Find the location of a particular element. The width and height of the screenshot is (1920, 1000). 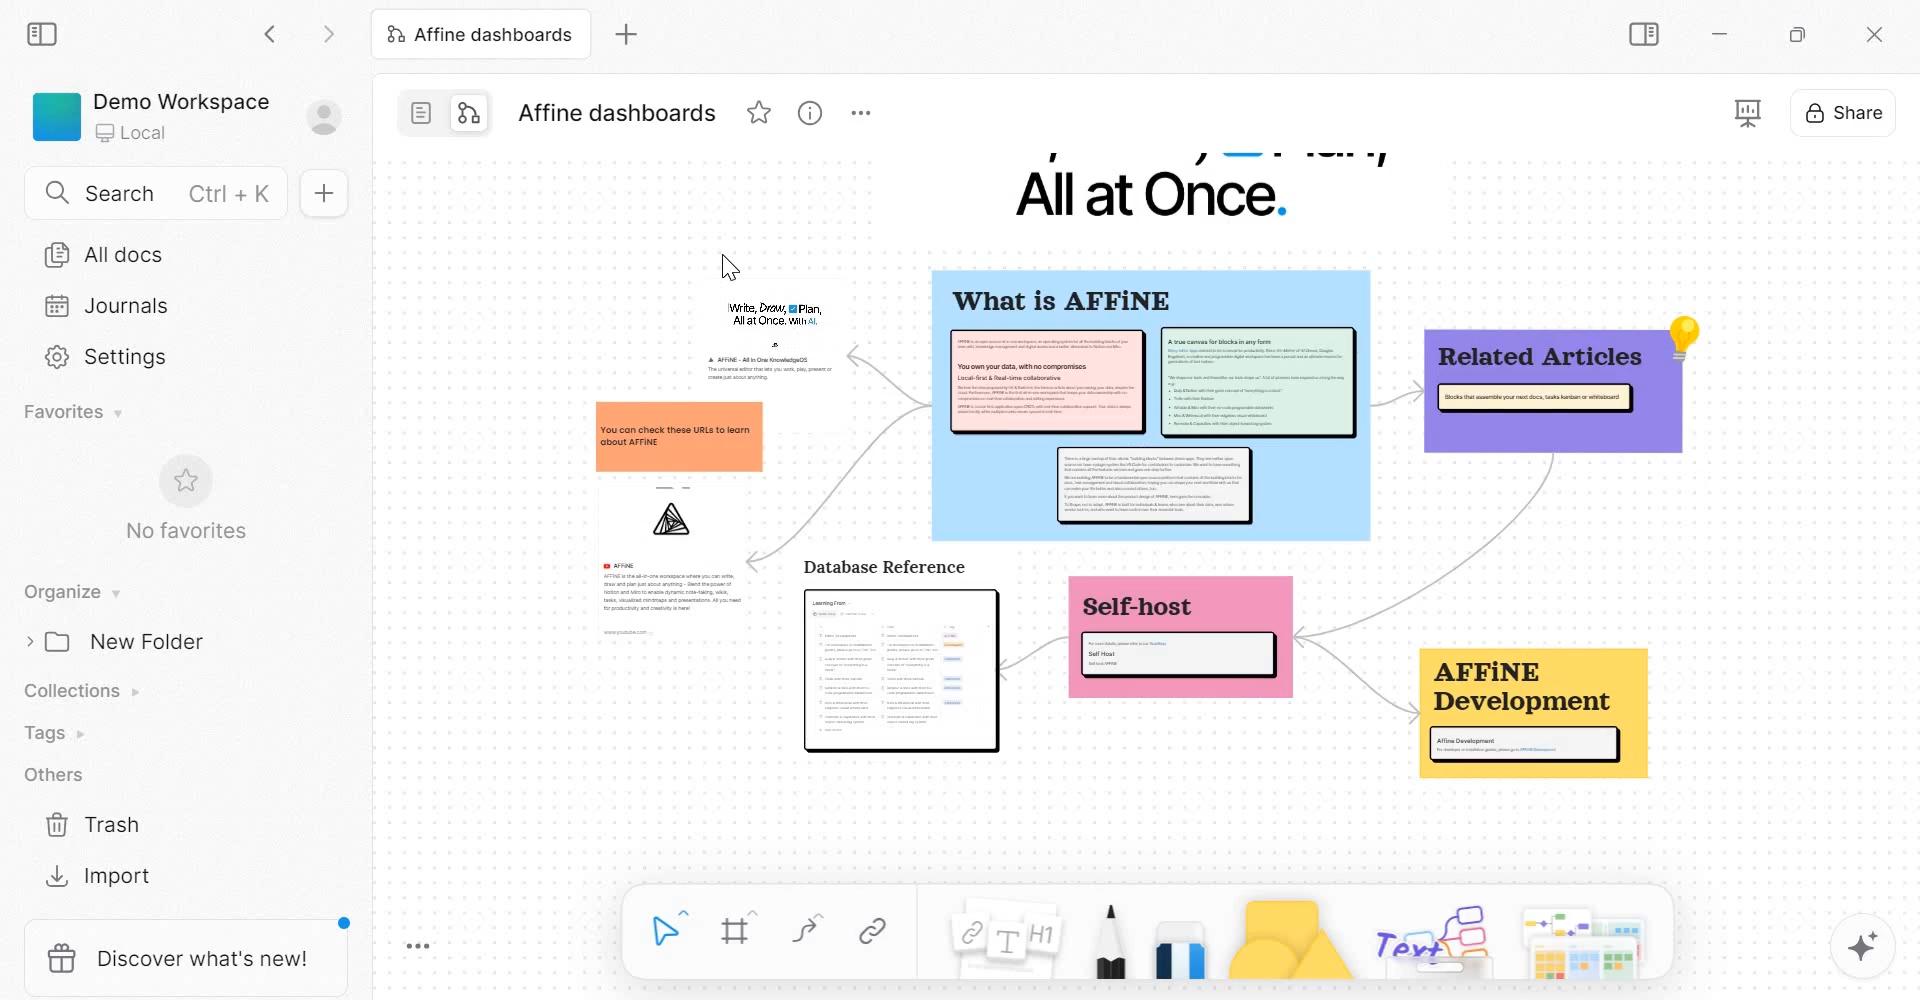

Eraser is located at coordinates (1181, 944).